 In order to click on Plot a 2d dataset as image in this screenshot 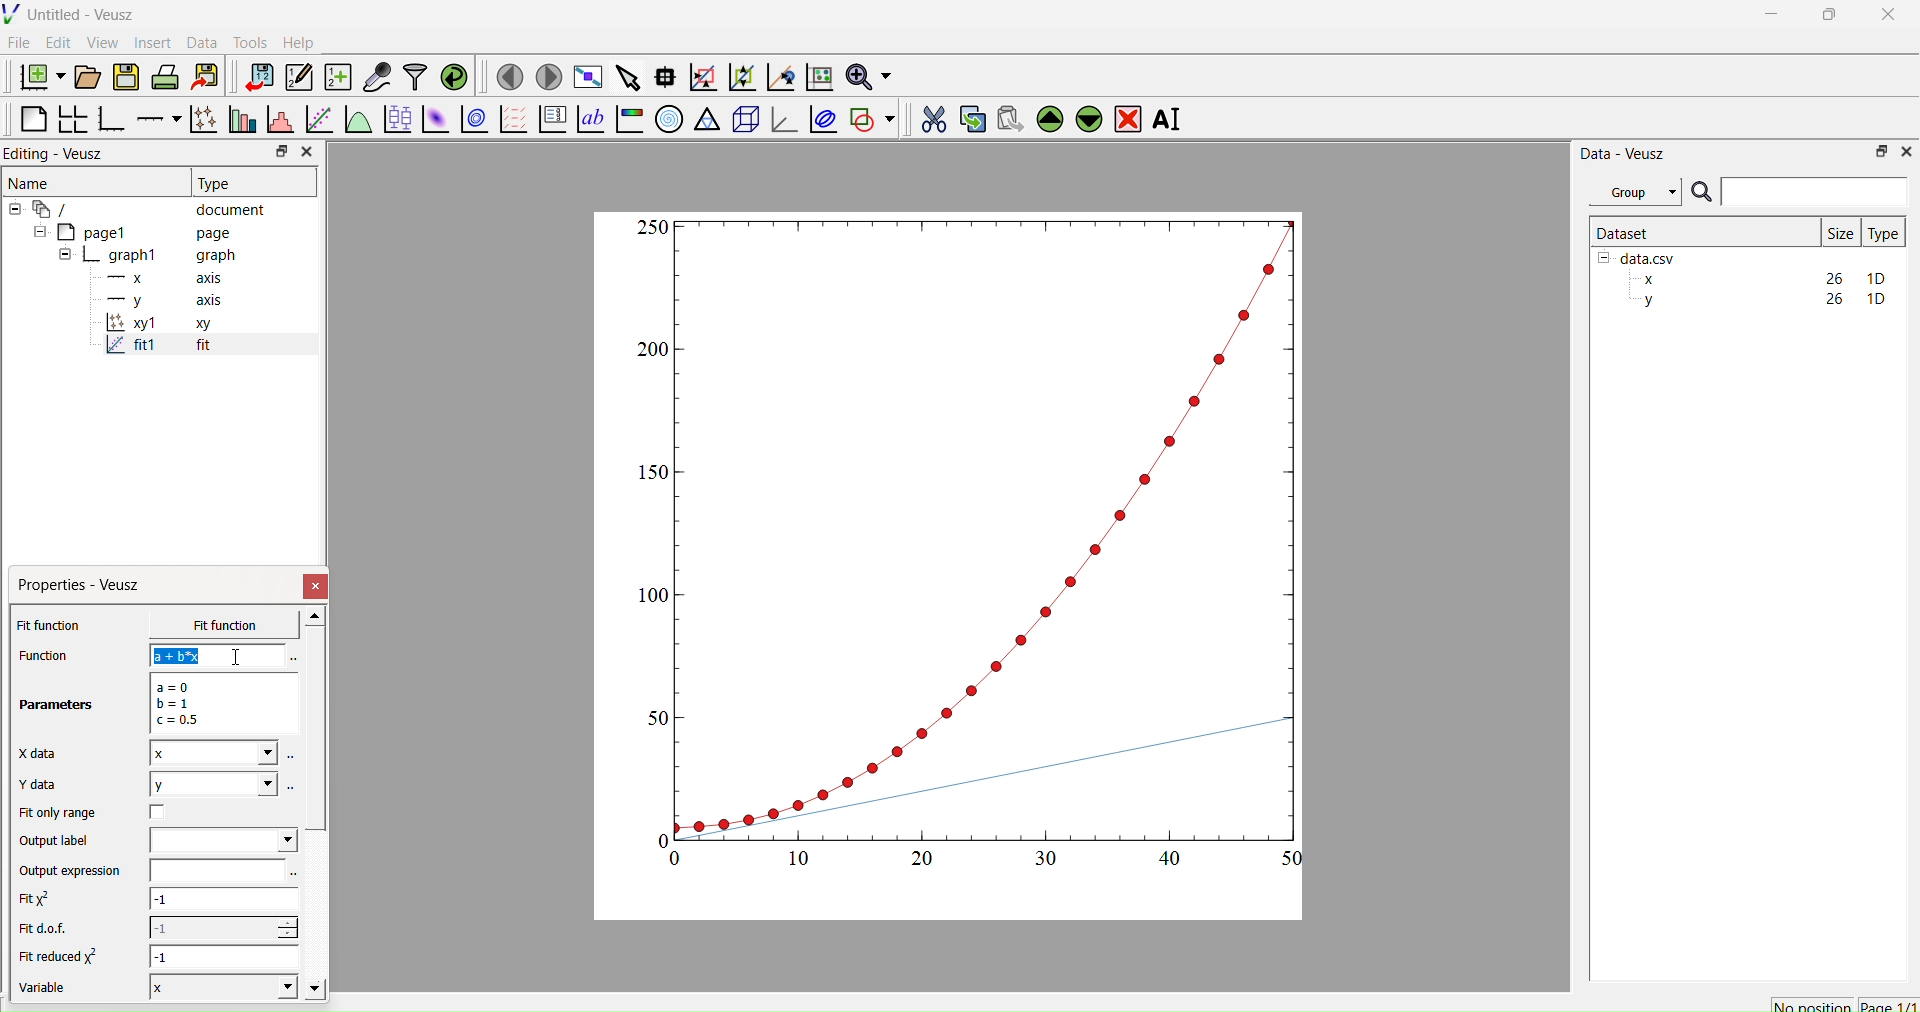, I will do `click(434, 119)`.